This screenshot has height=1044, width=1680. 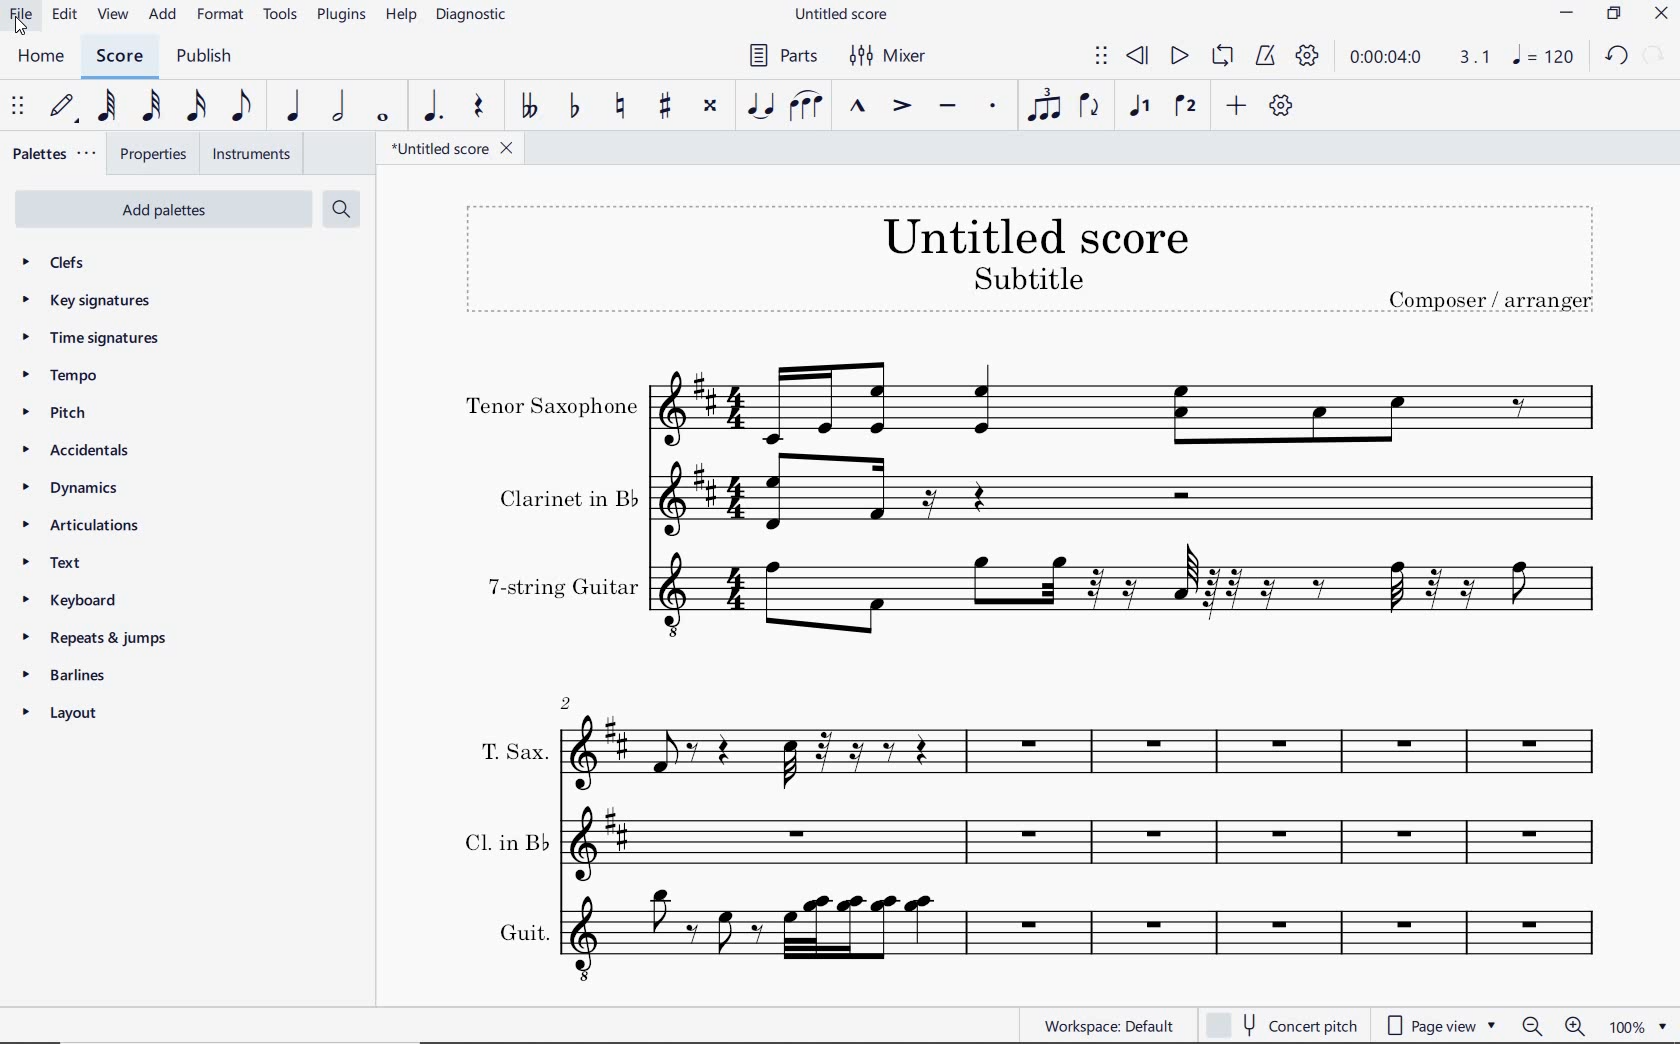 I want to click on TUPLET, so click(x=1045, y=105).